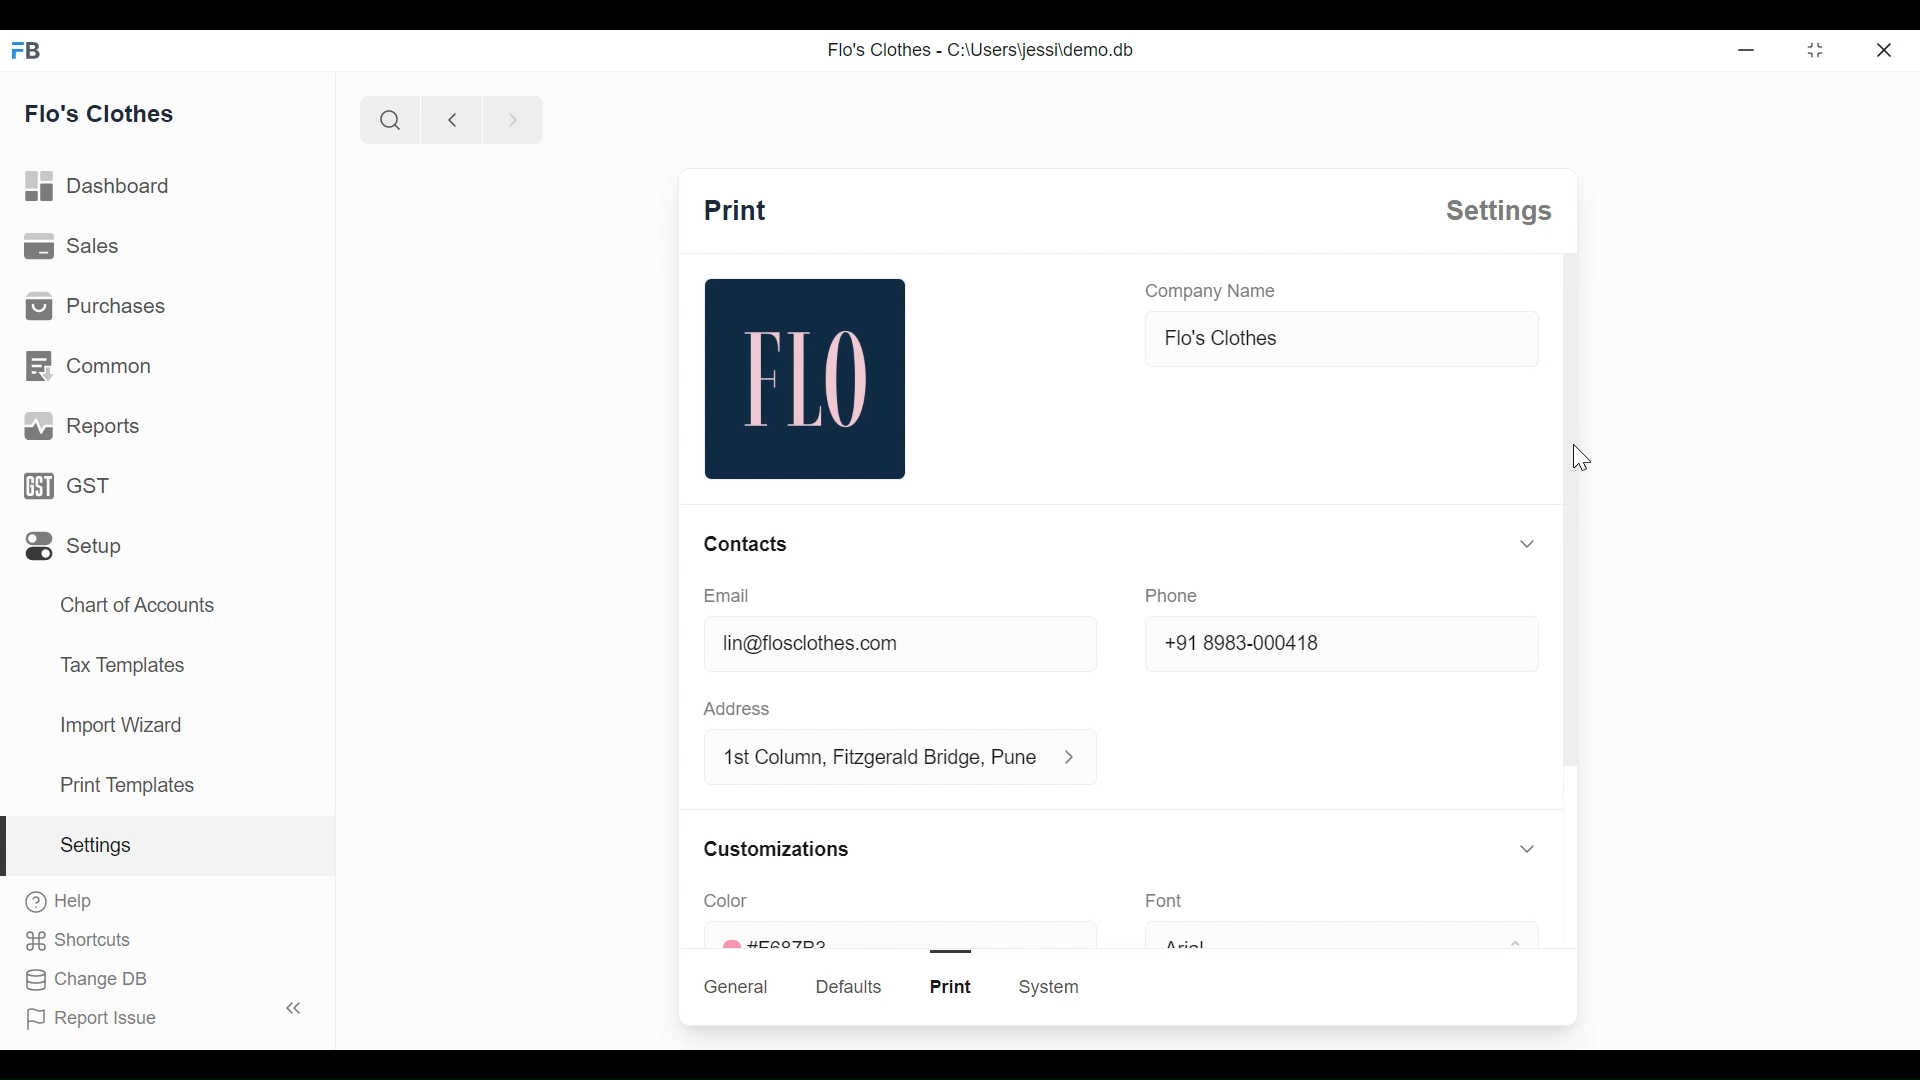 The height and width of the screenshot is (1080, 1920). Describe the element at coordinates (1172, 596) in the screenshot. I see `phone` at that location.